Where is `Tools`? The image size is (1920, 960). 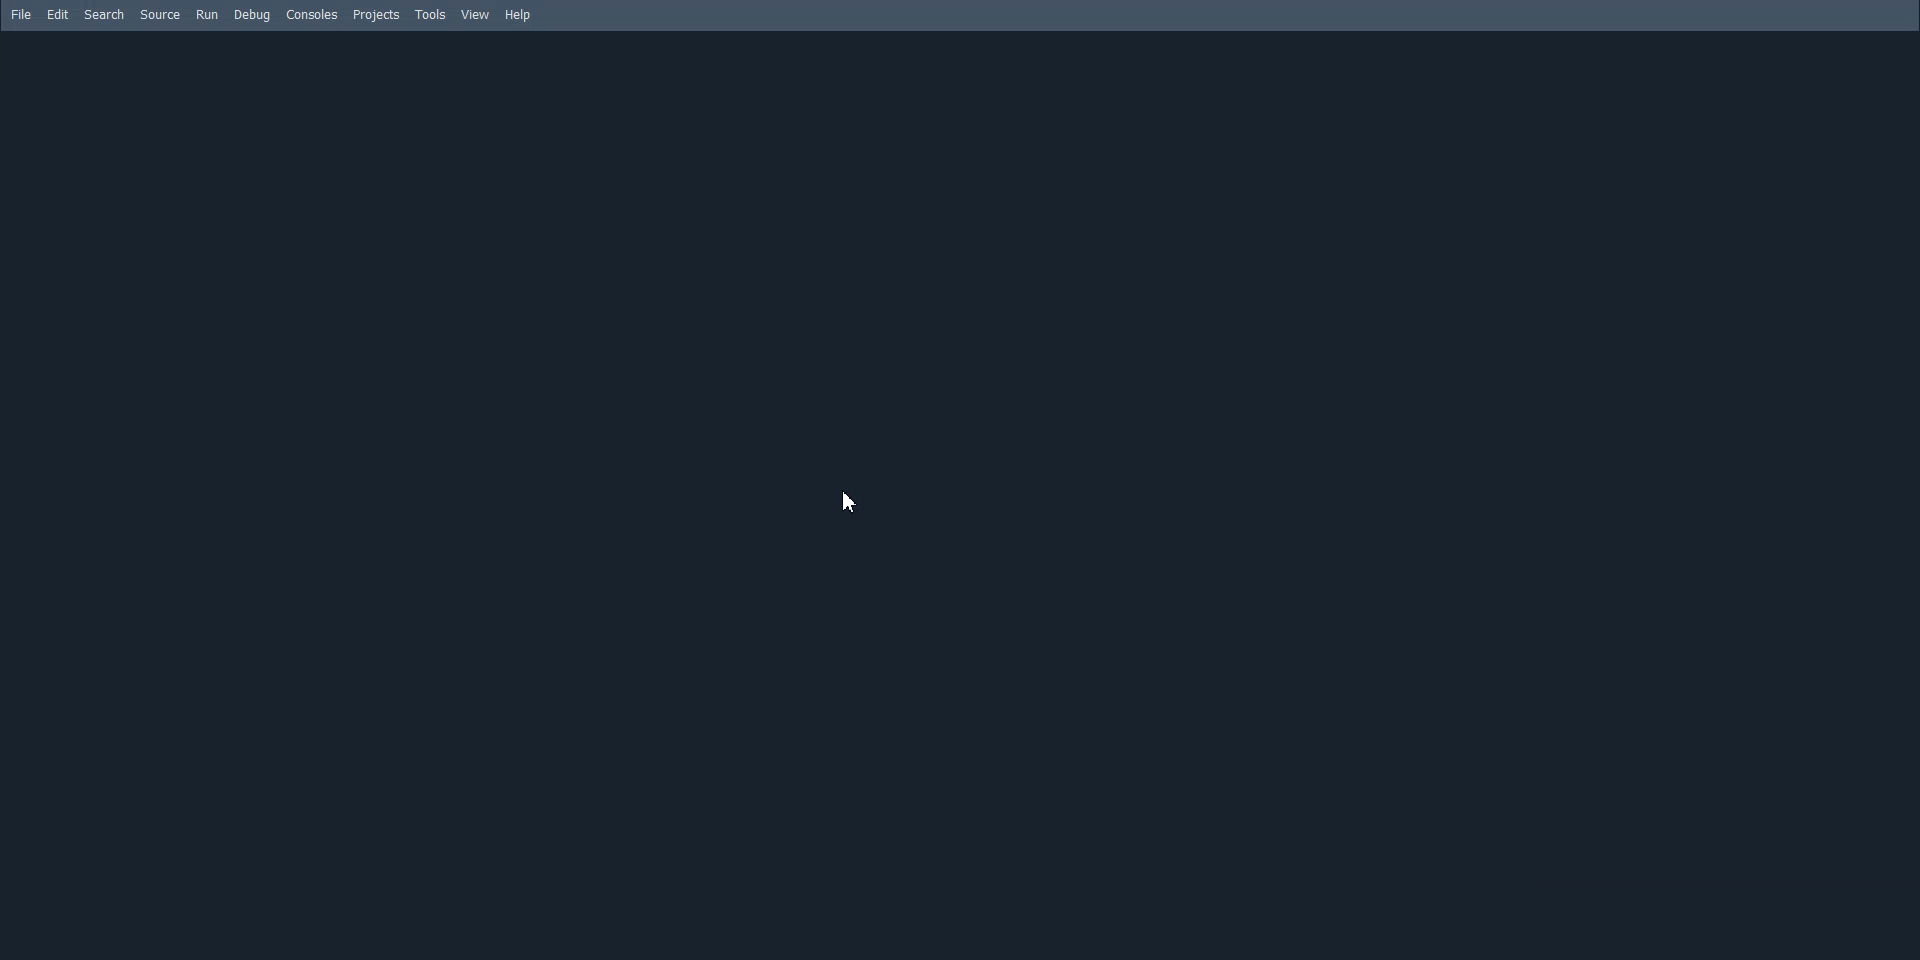 Tools is located at coordinates (432, 14).